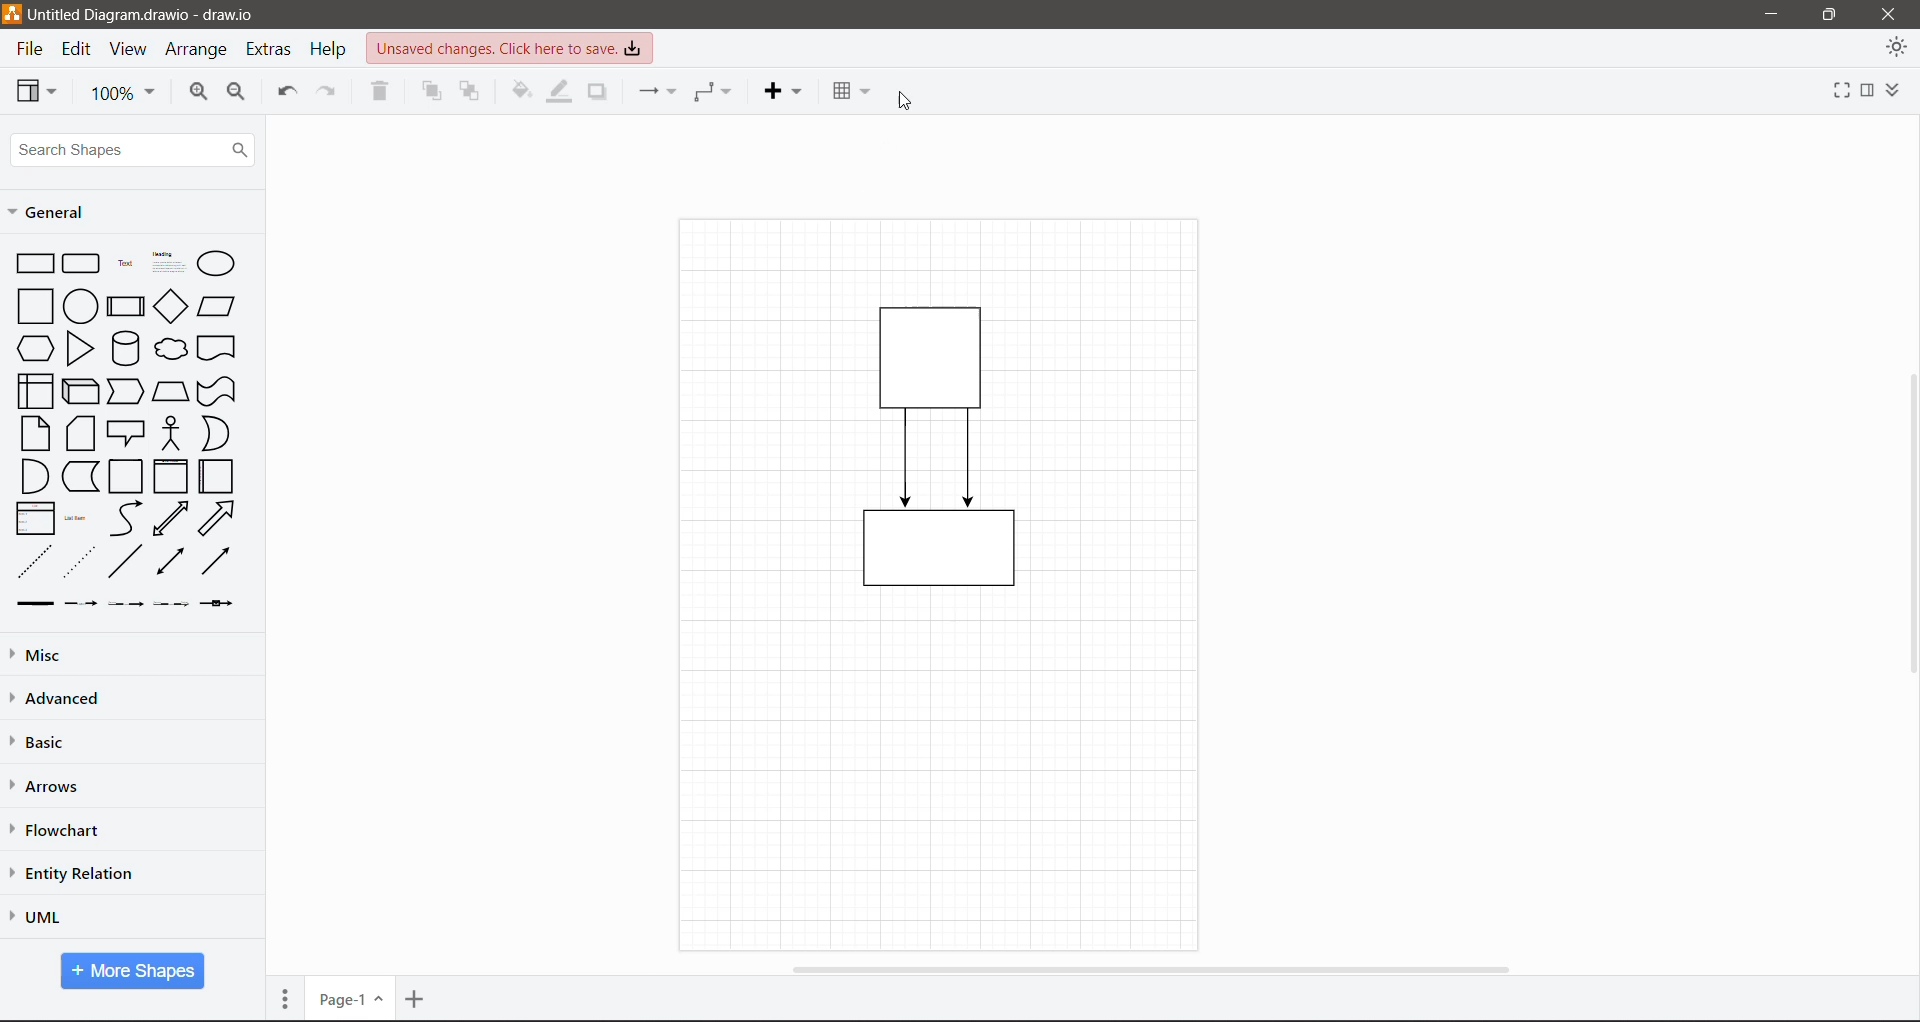  I want to click on Extras, so click(271, 50).